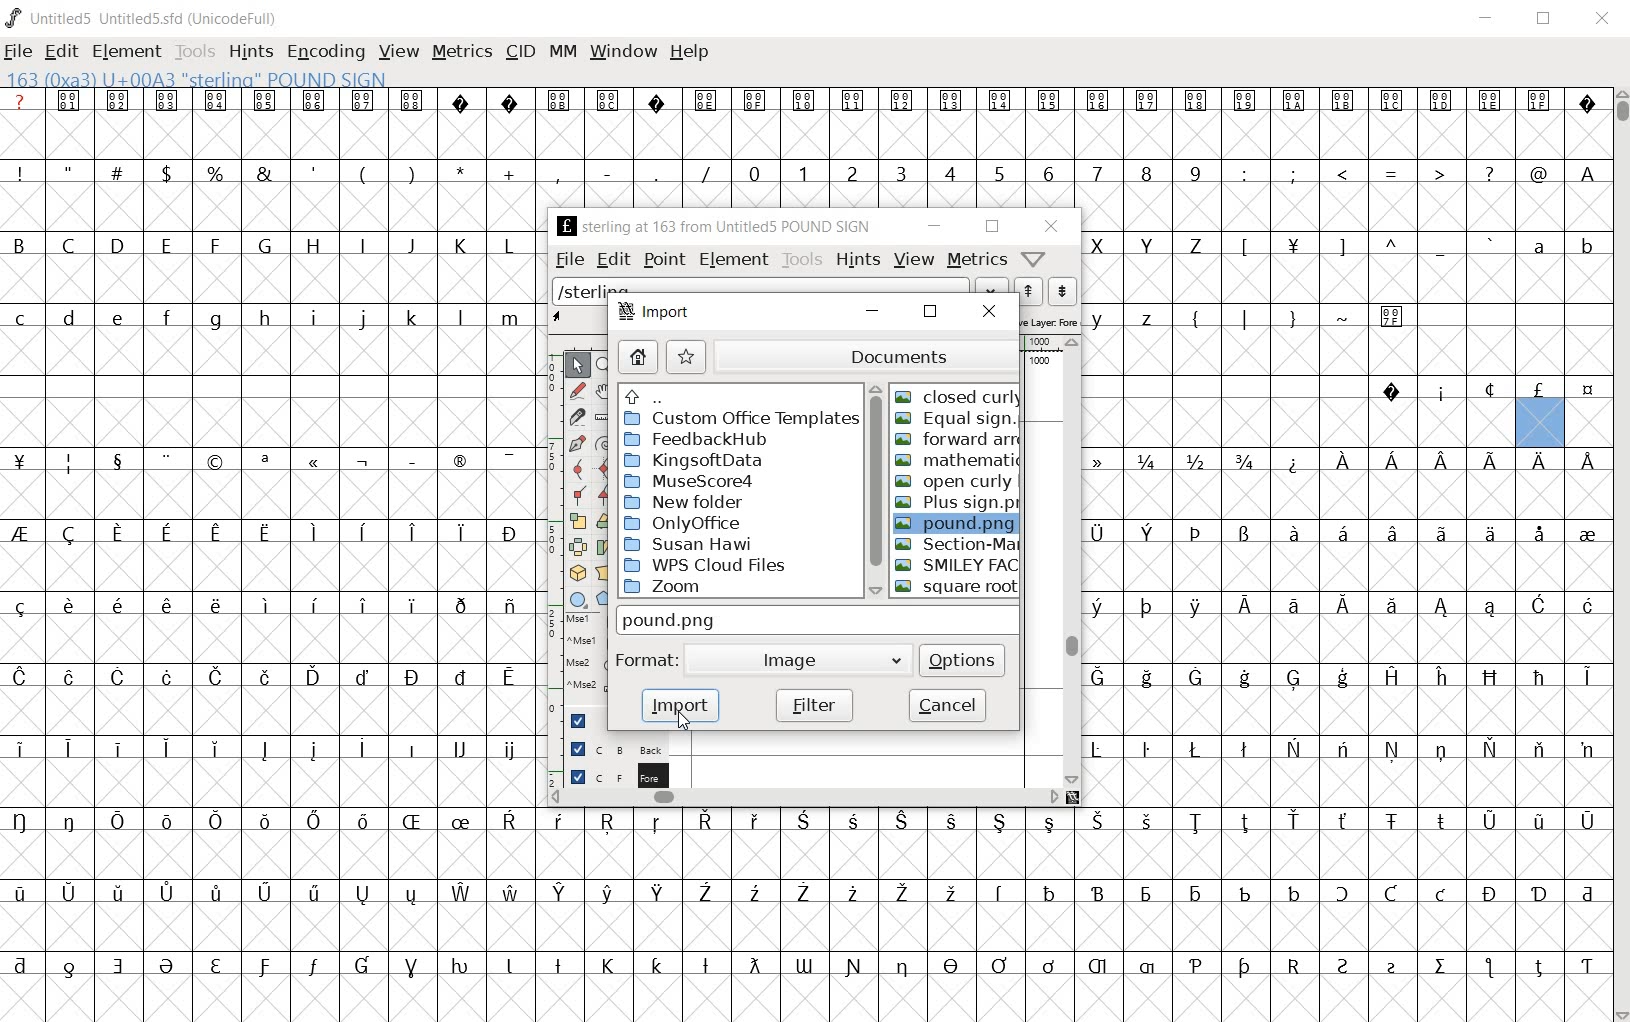  What do you see at coordinates (753, 893) in the screenshot?
I see `Symbol` at bounding box center [753, 893].